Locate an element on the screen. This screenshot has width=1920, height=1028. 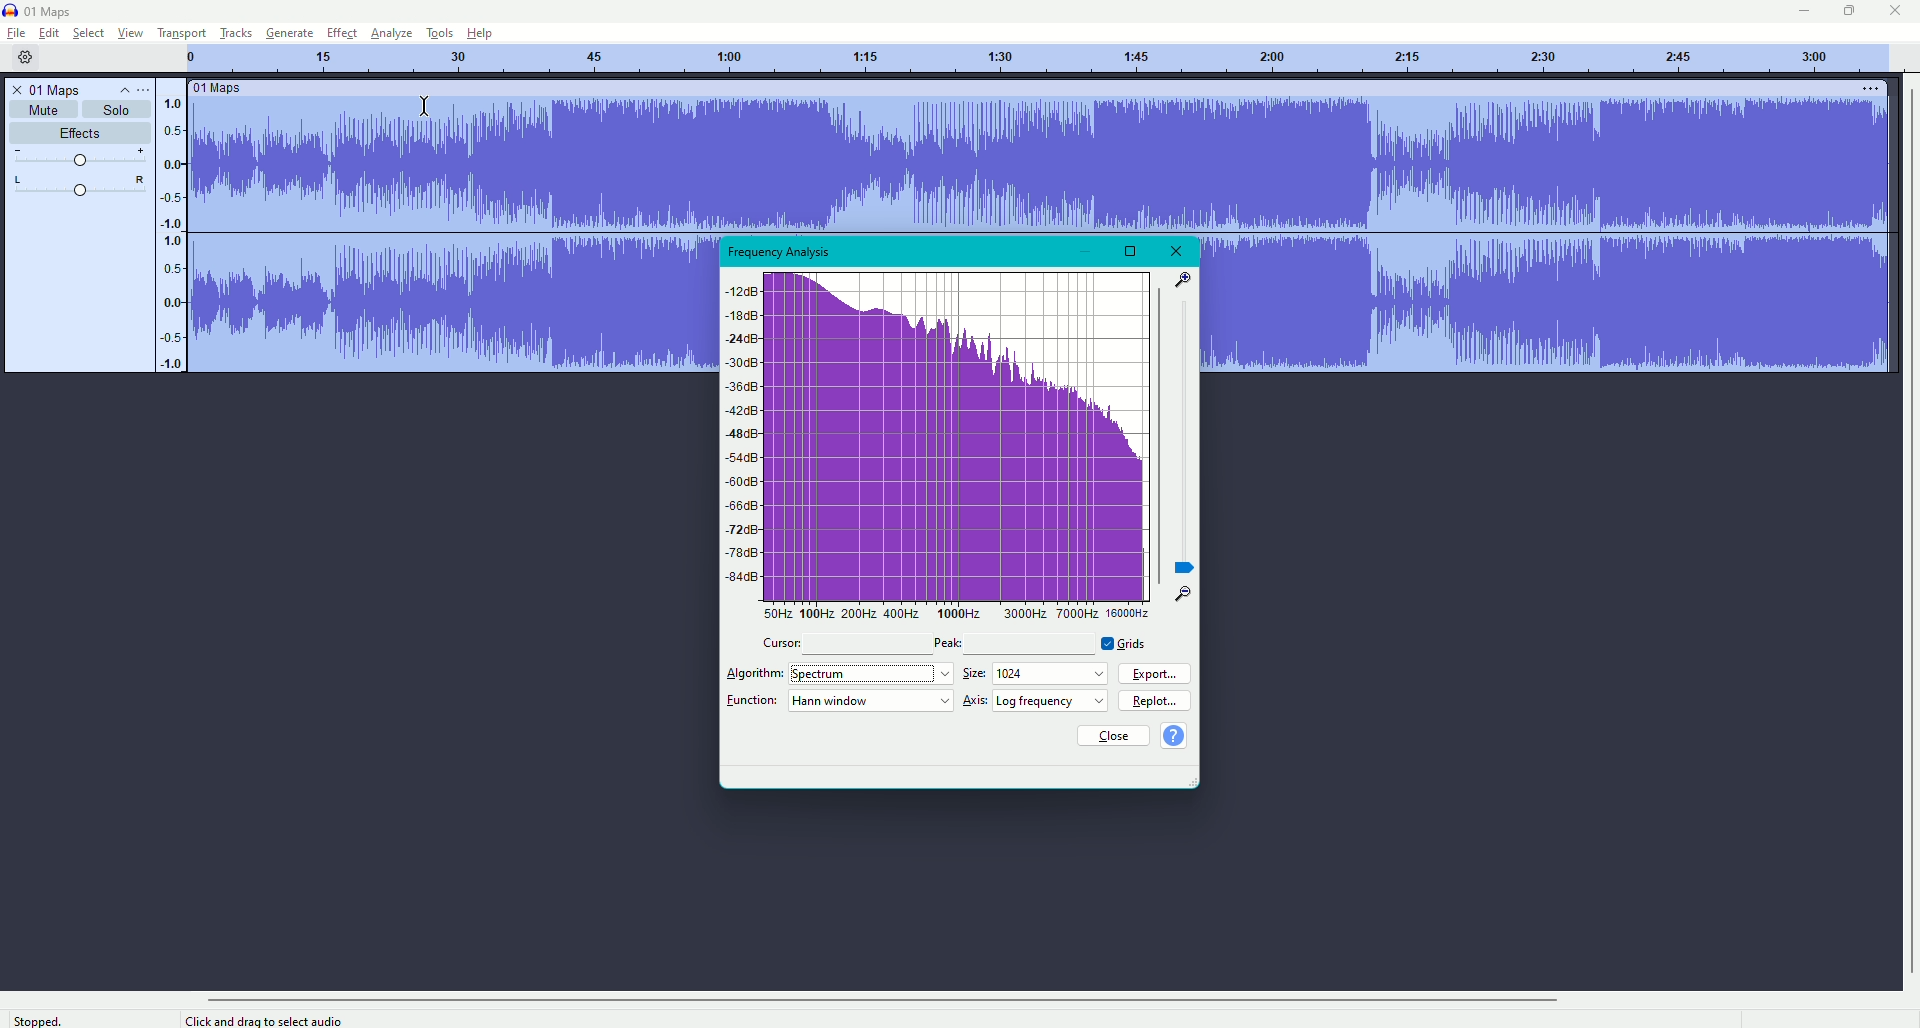
View is located at coordinates (127, 33).